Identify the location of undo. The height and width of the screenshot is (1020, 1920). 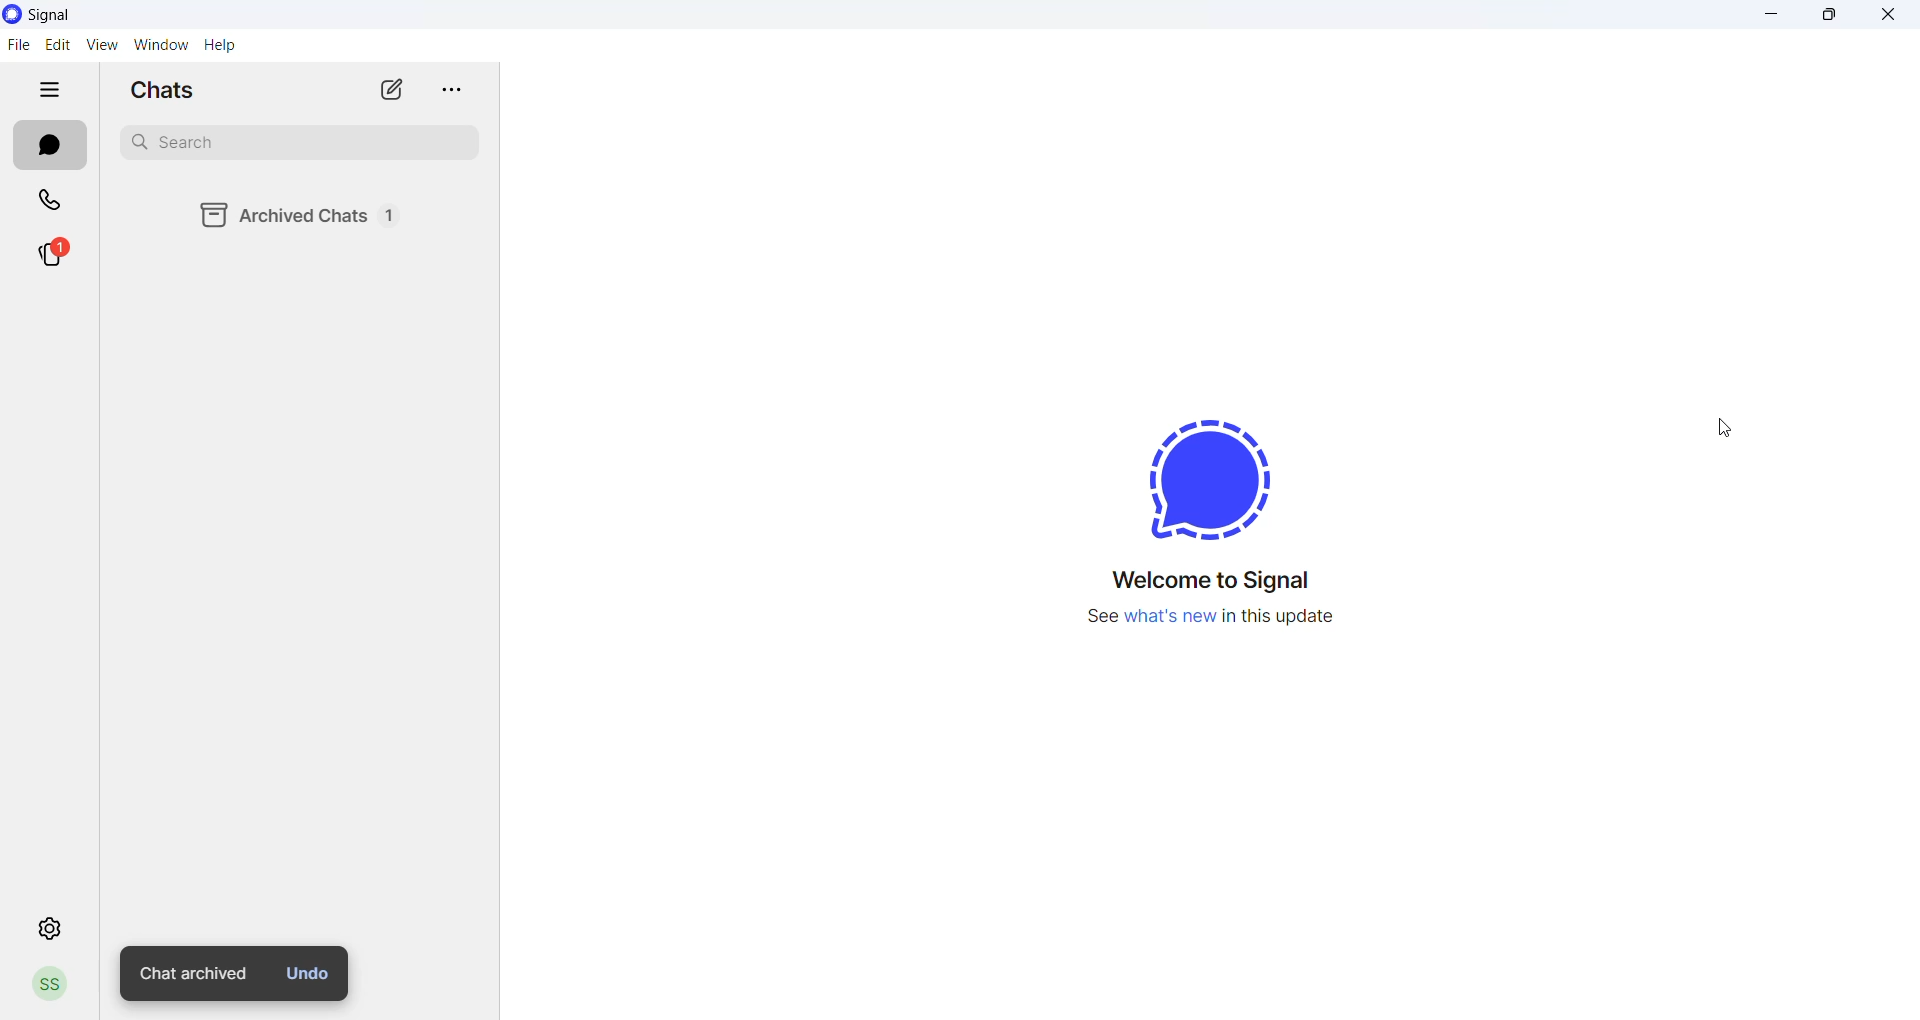
(308, 973).